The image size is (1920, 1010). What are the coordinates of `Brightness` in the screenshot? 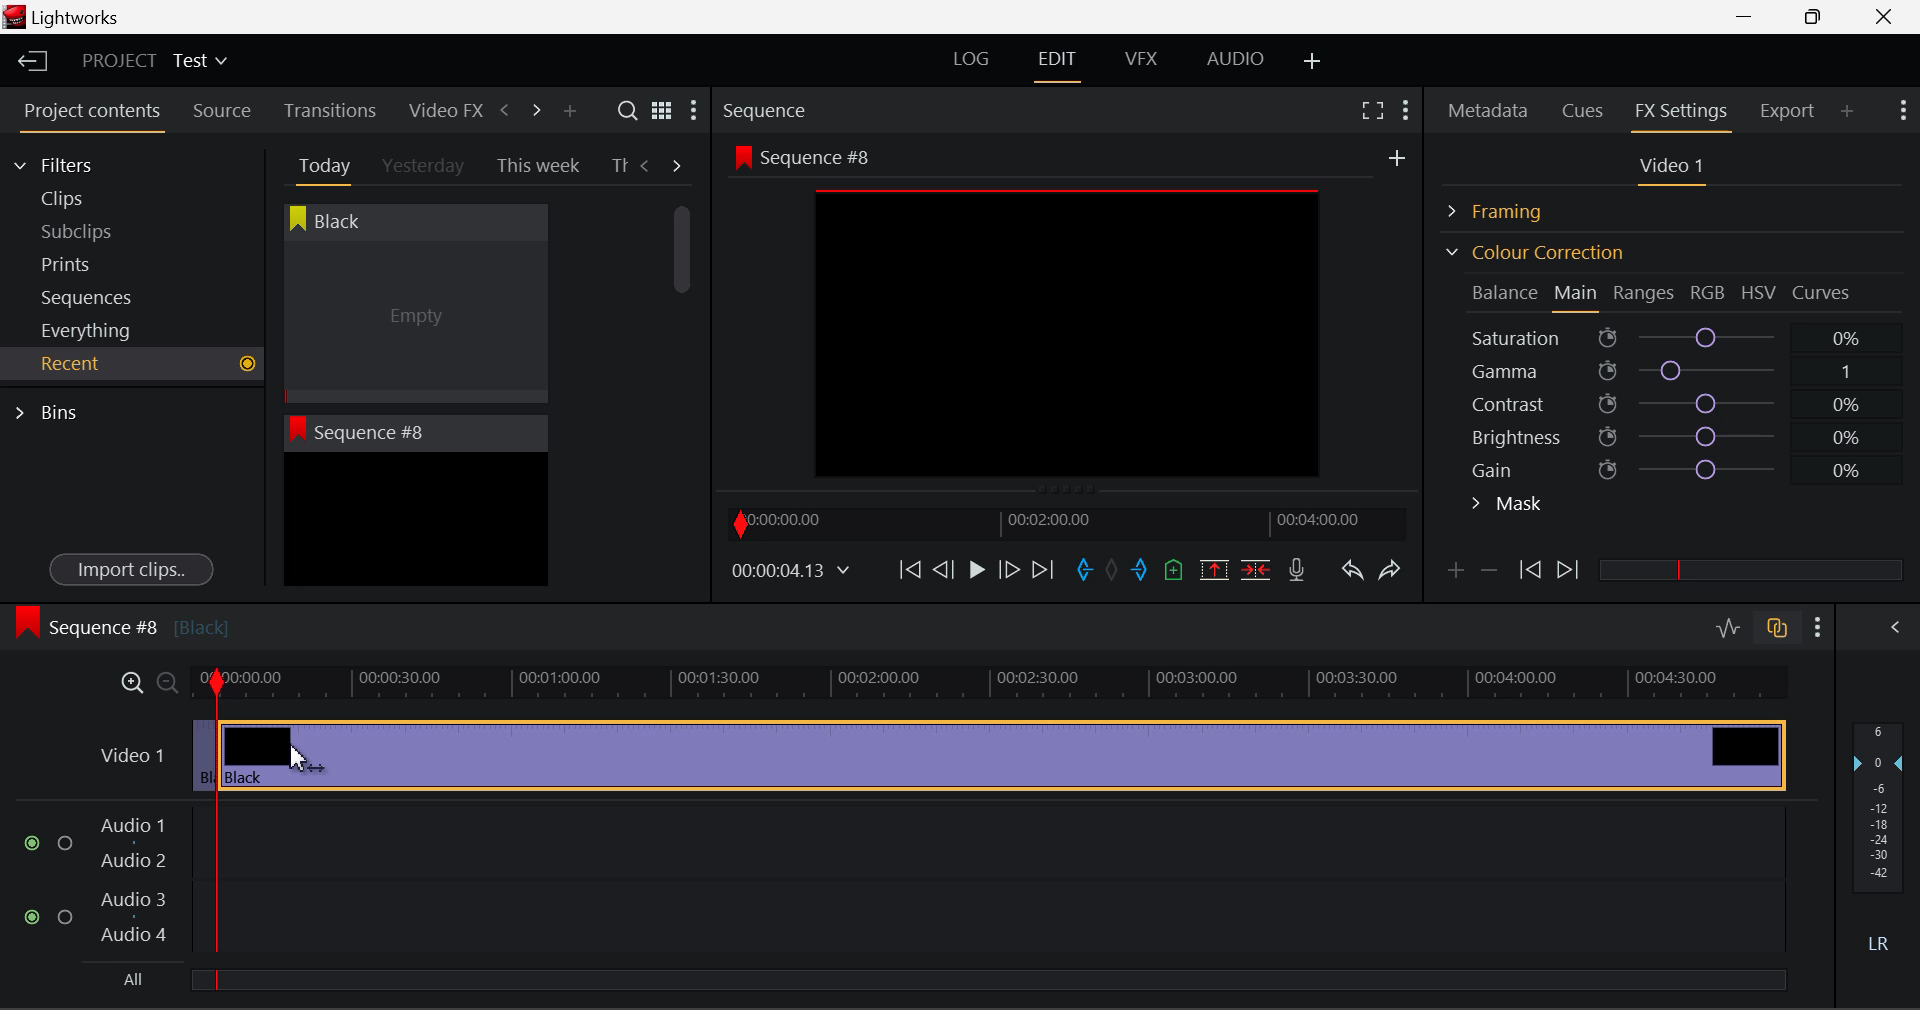 It's located at (1674, 433).